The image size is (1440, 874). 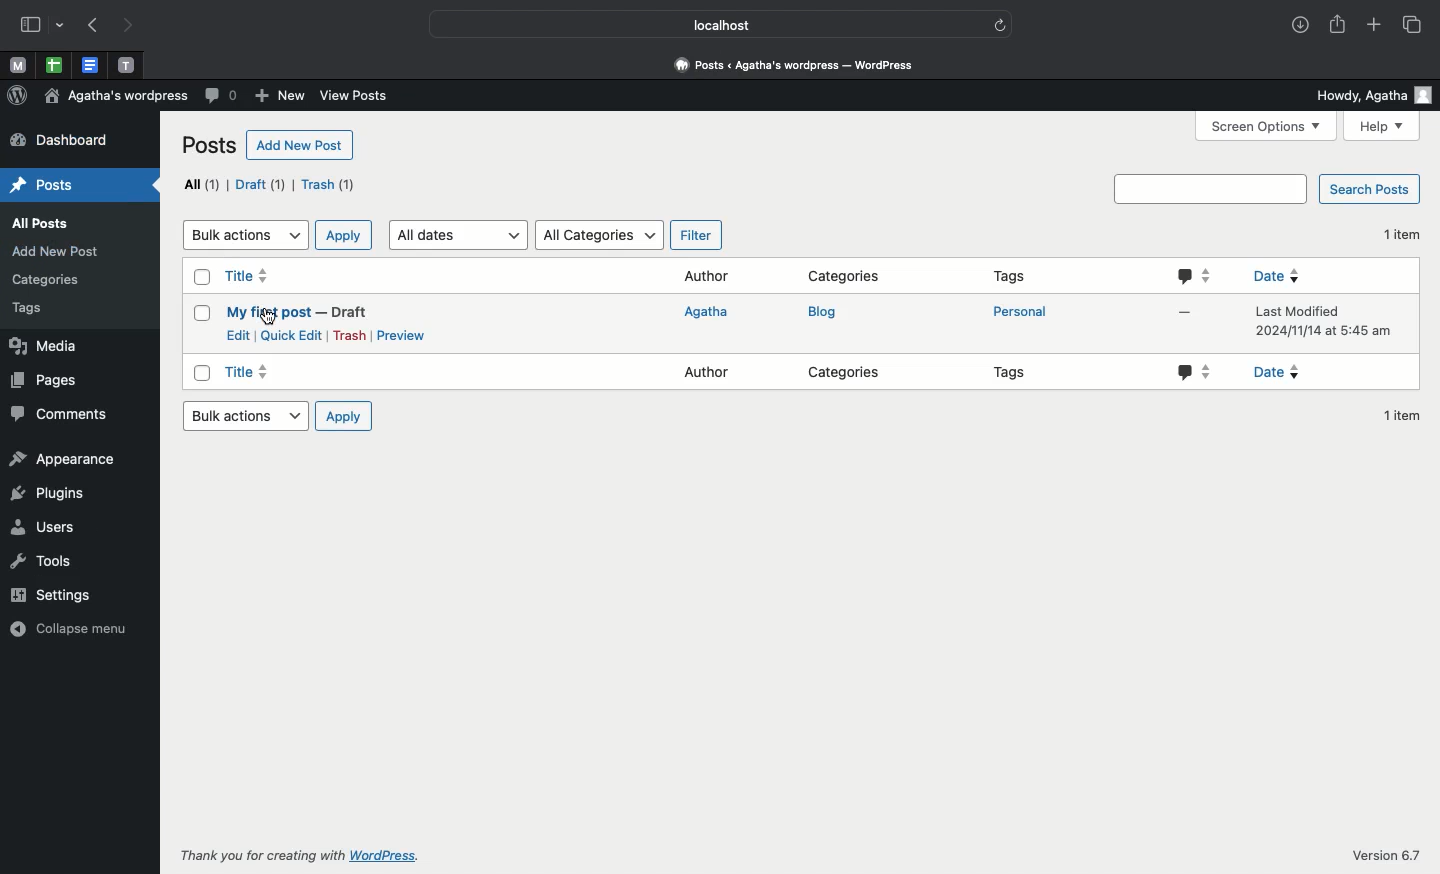 What do you see at coordinates (53, 250) in the screenshot?
I see `Add New Post` at bounding box center [53, 250].